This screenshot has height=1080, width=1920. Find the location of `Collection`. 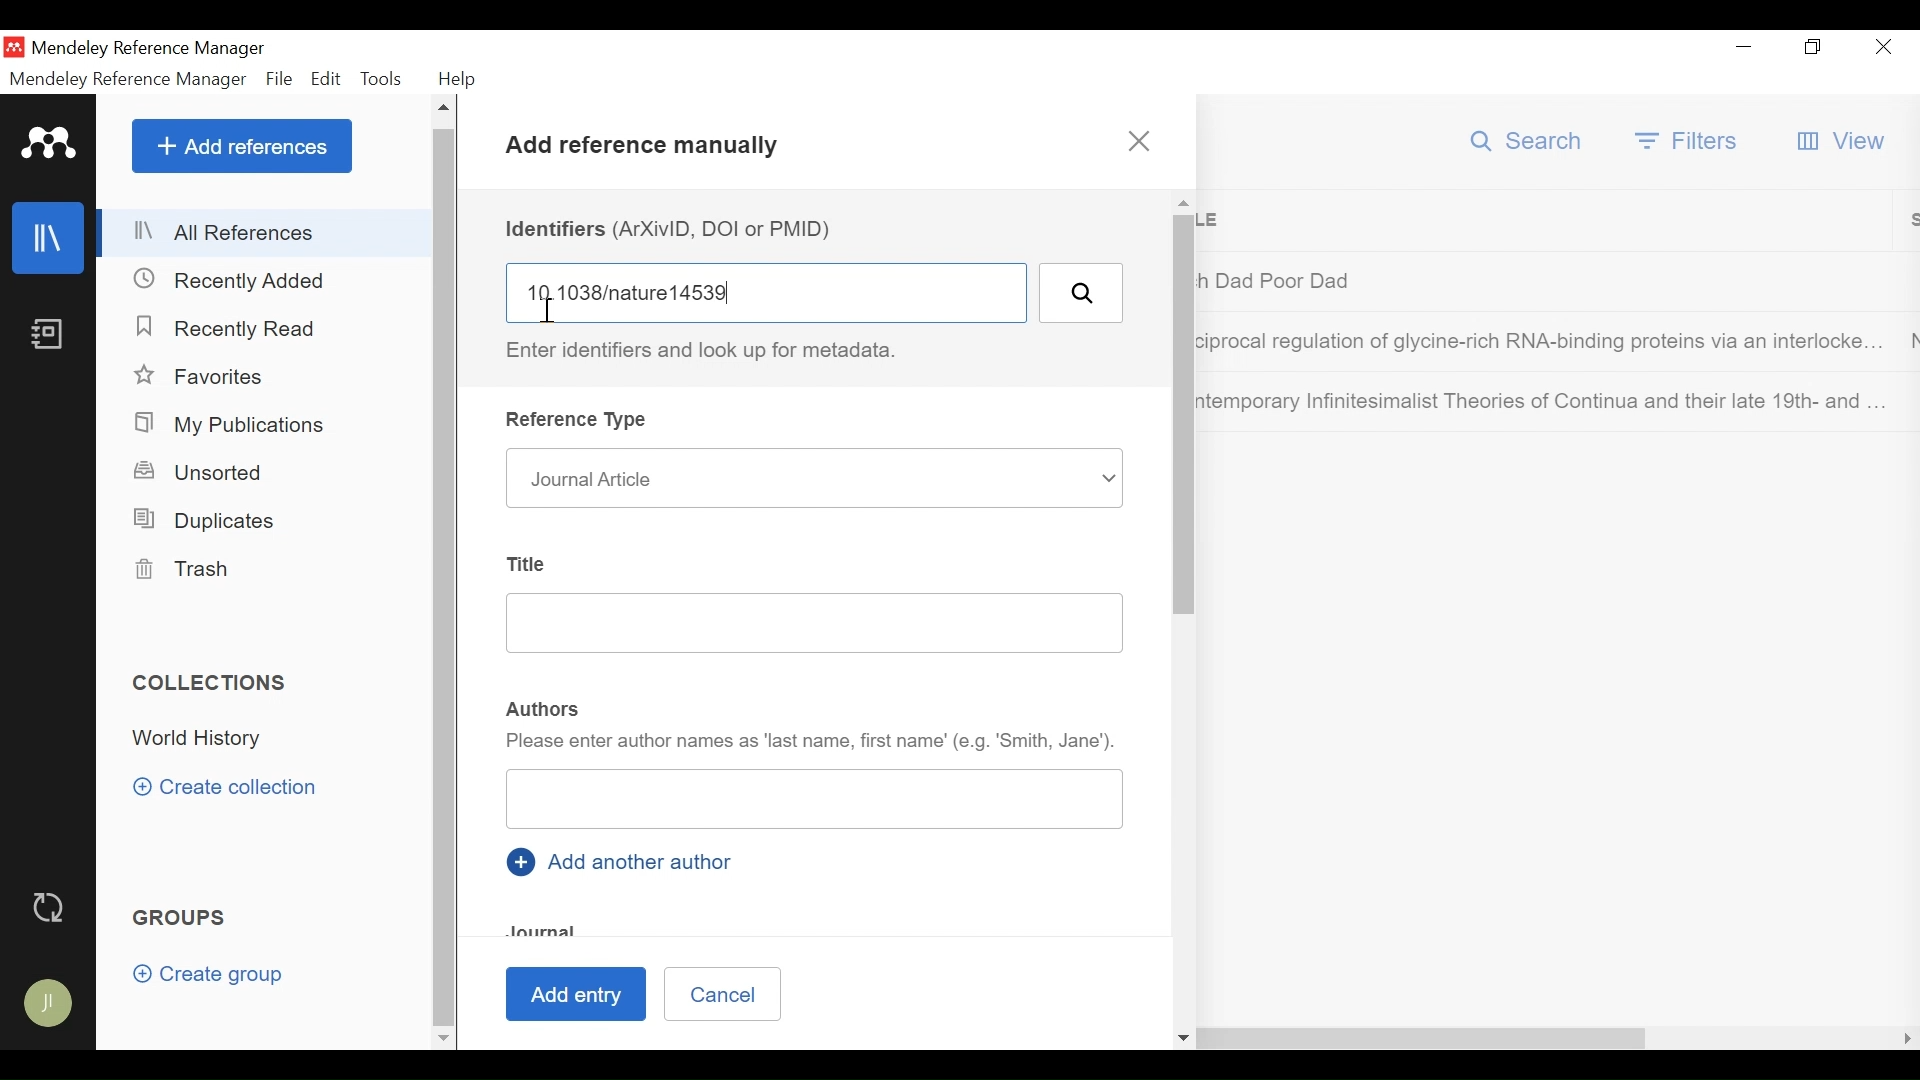

Collection is located at coordinates (274, 740).